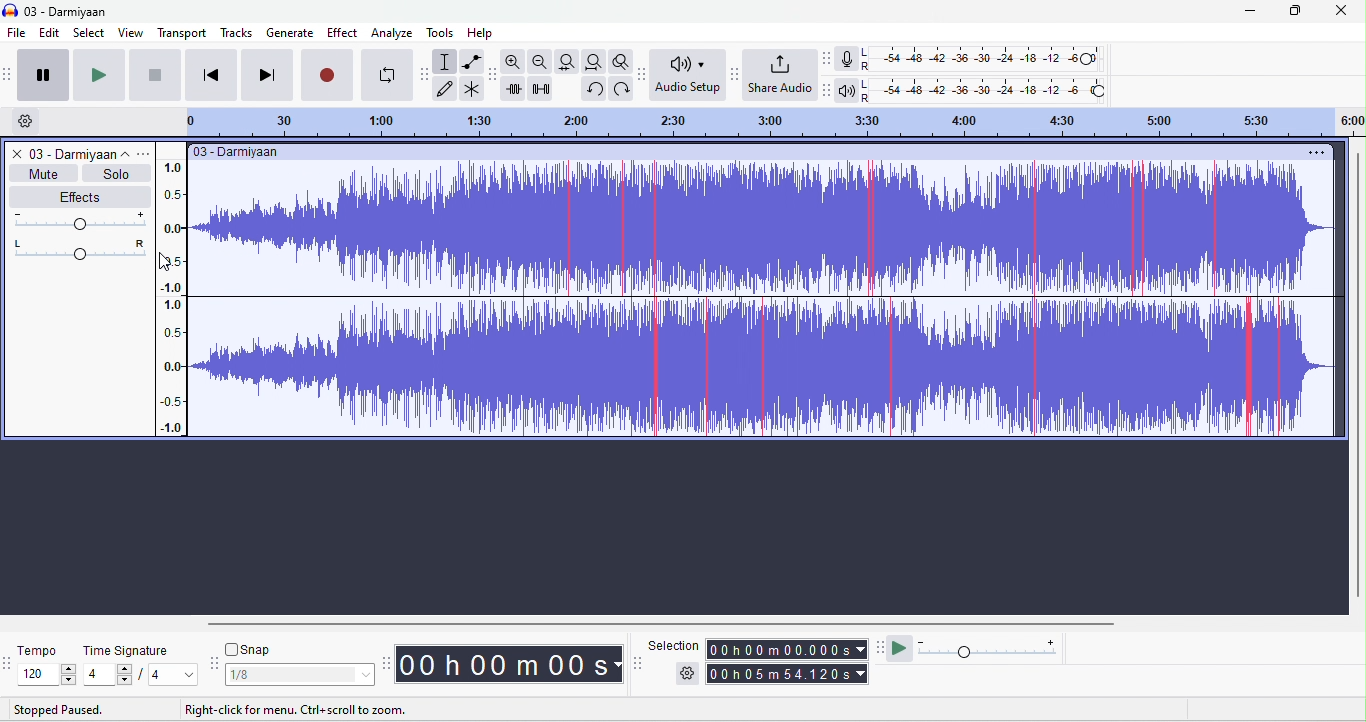  Describe the element at coordinates (445, 61) in the screenshot. I see `selection` at that location.